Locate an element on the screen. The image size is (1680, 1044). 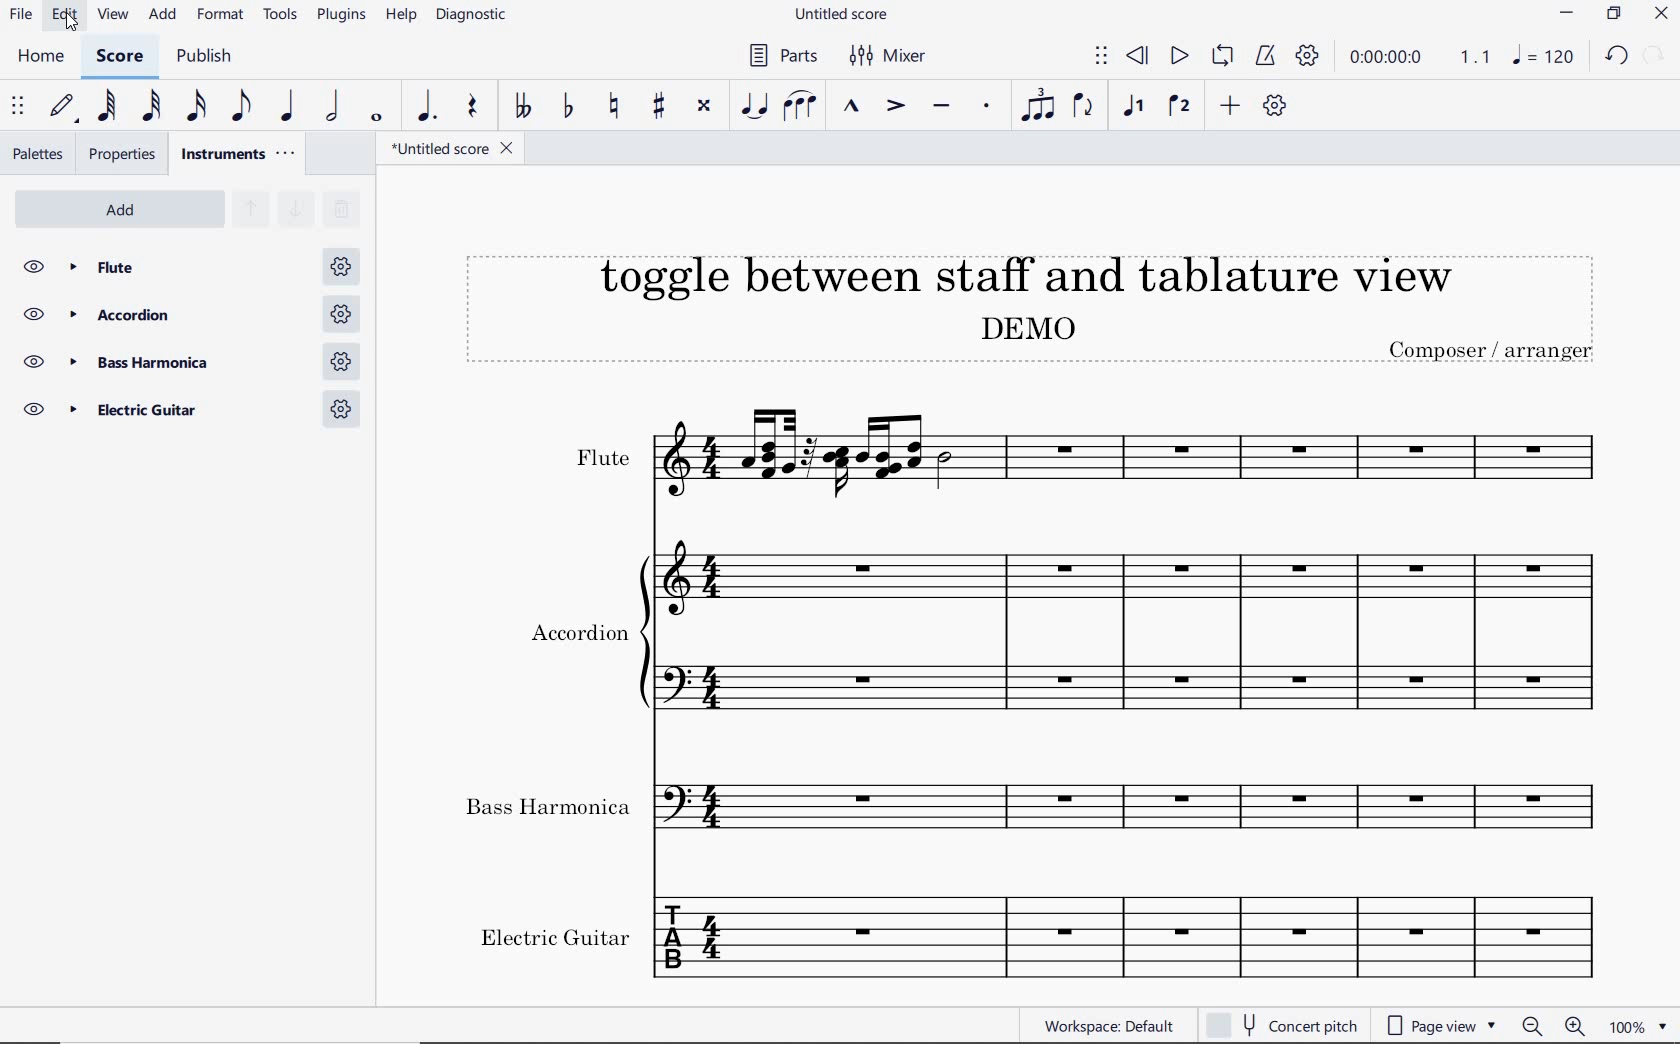
CLOSE  is located at coordinates (1663, 16).